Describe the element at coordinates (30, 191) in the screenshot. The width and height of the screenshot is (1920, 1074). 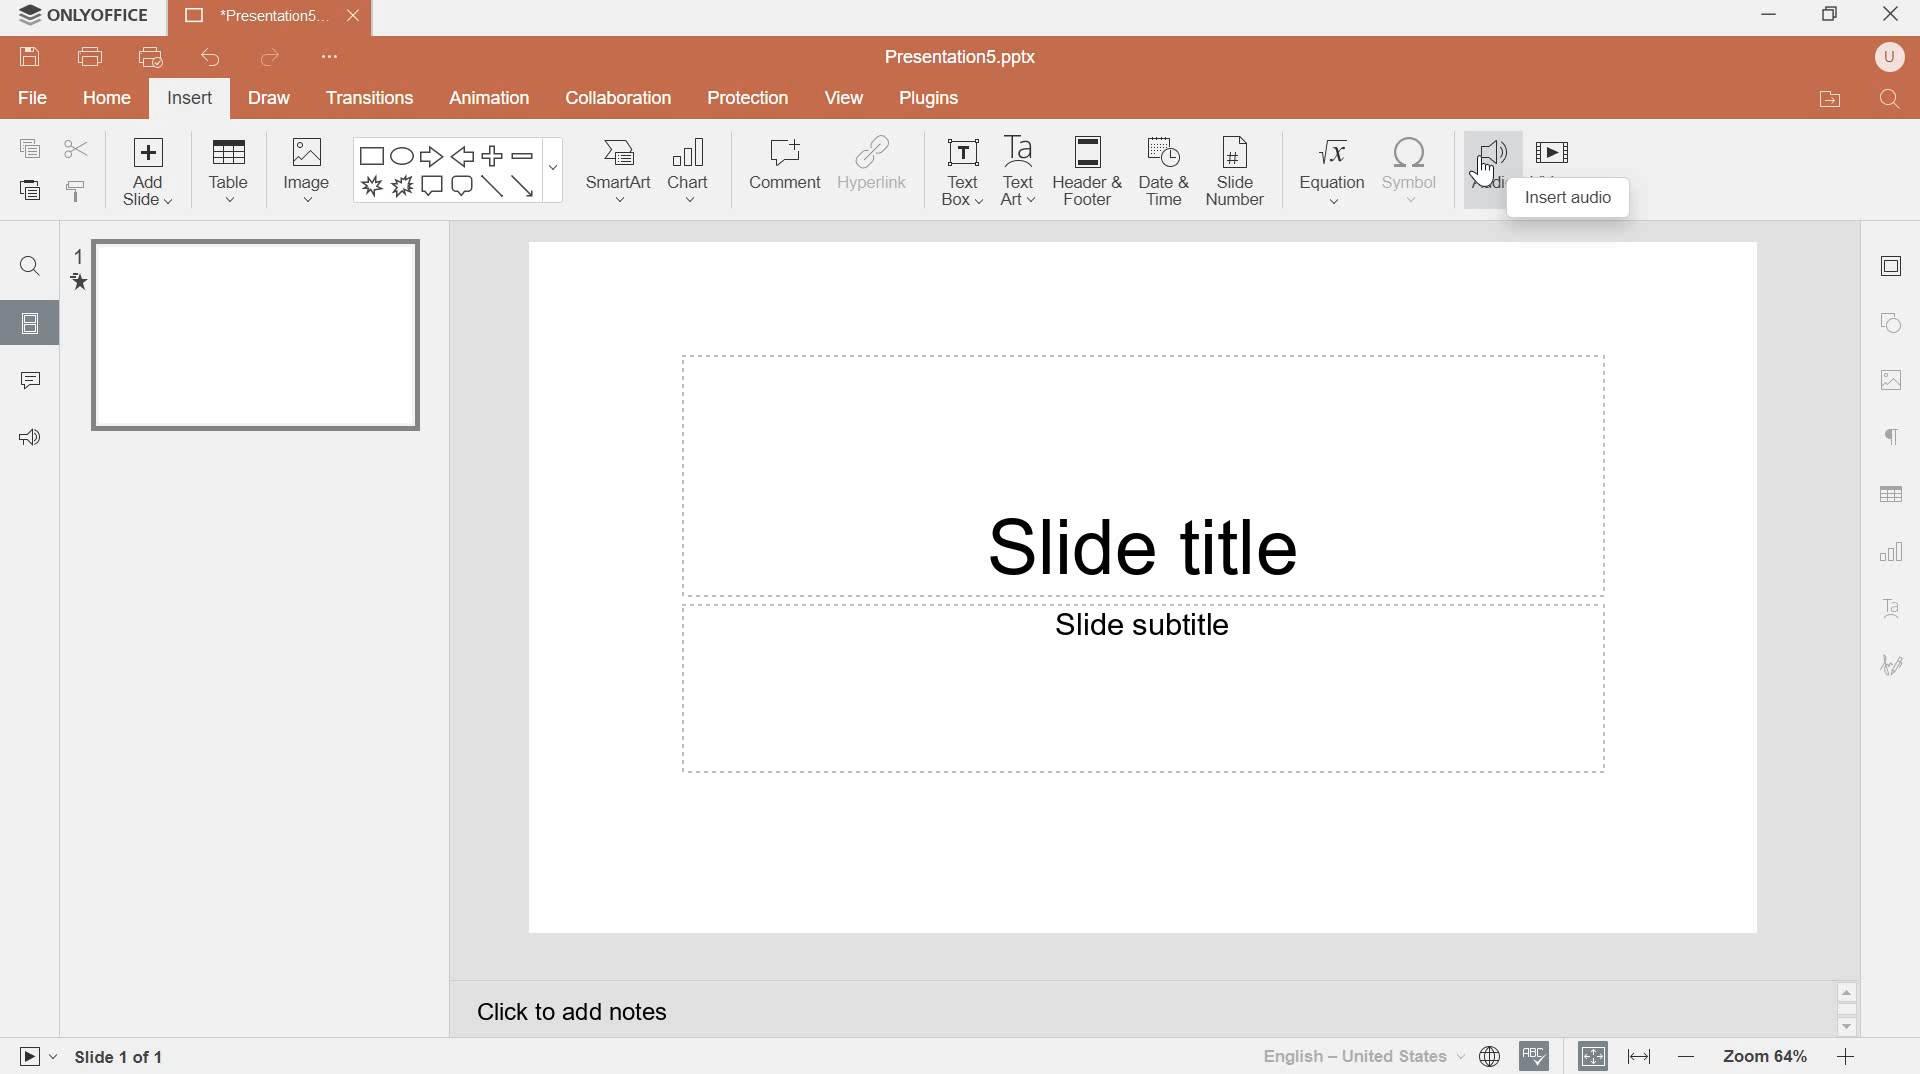
I see `paste` at that location.